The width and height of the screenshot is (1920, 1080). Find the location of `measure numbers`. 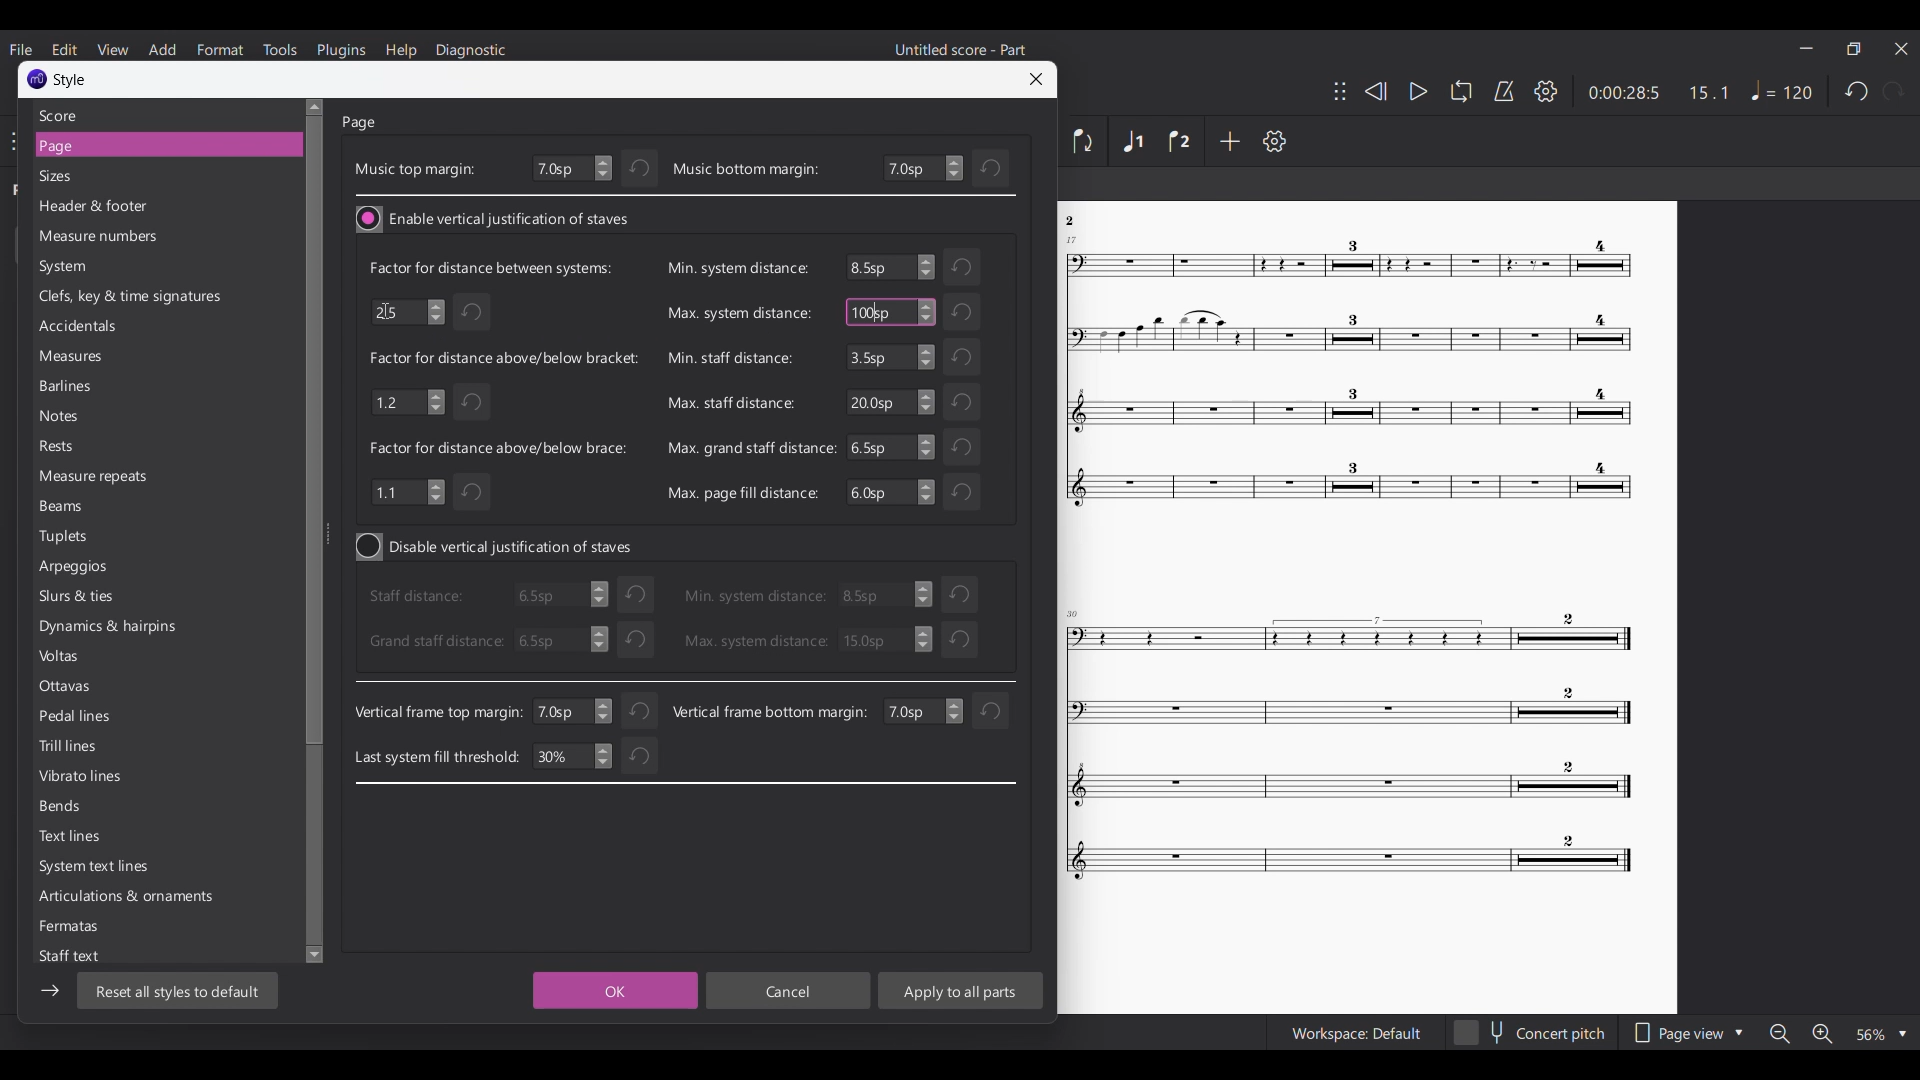

measure numbers is located at coordinates (148, 238).